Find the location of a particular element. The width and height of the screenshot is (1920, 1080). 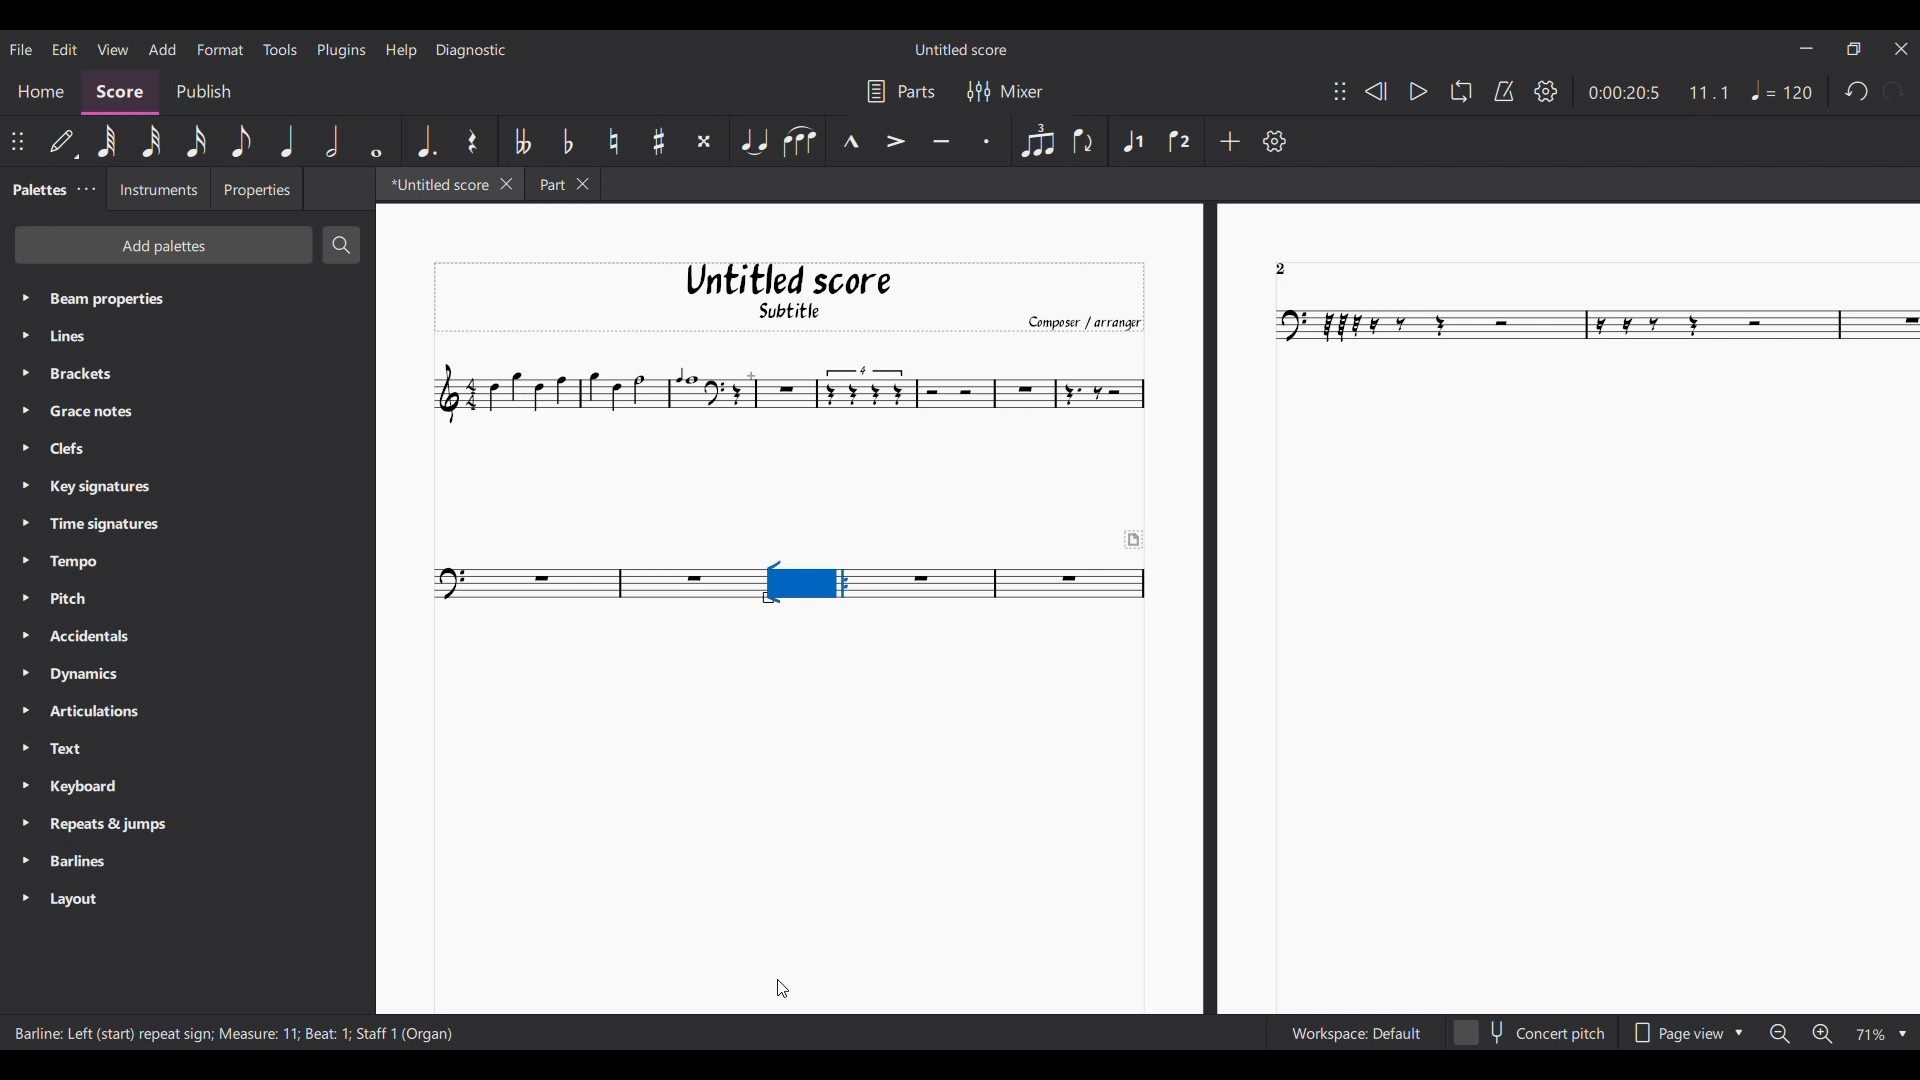

Slur is located at coordinates (799, 141).